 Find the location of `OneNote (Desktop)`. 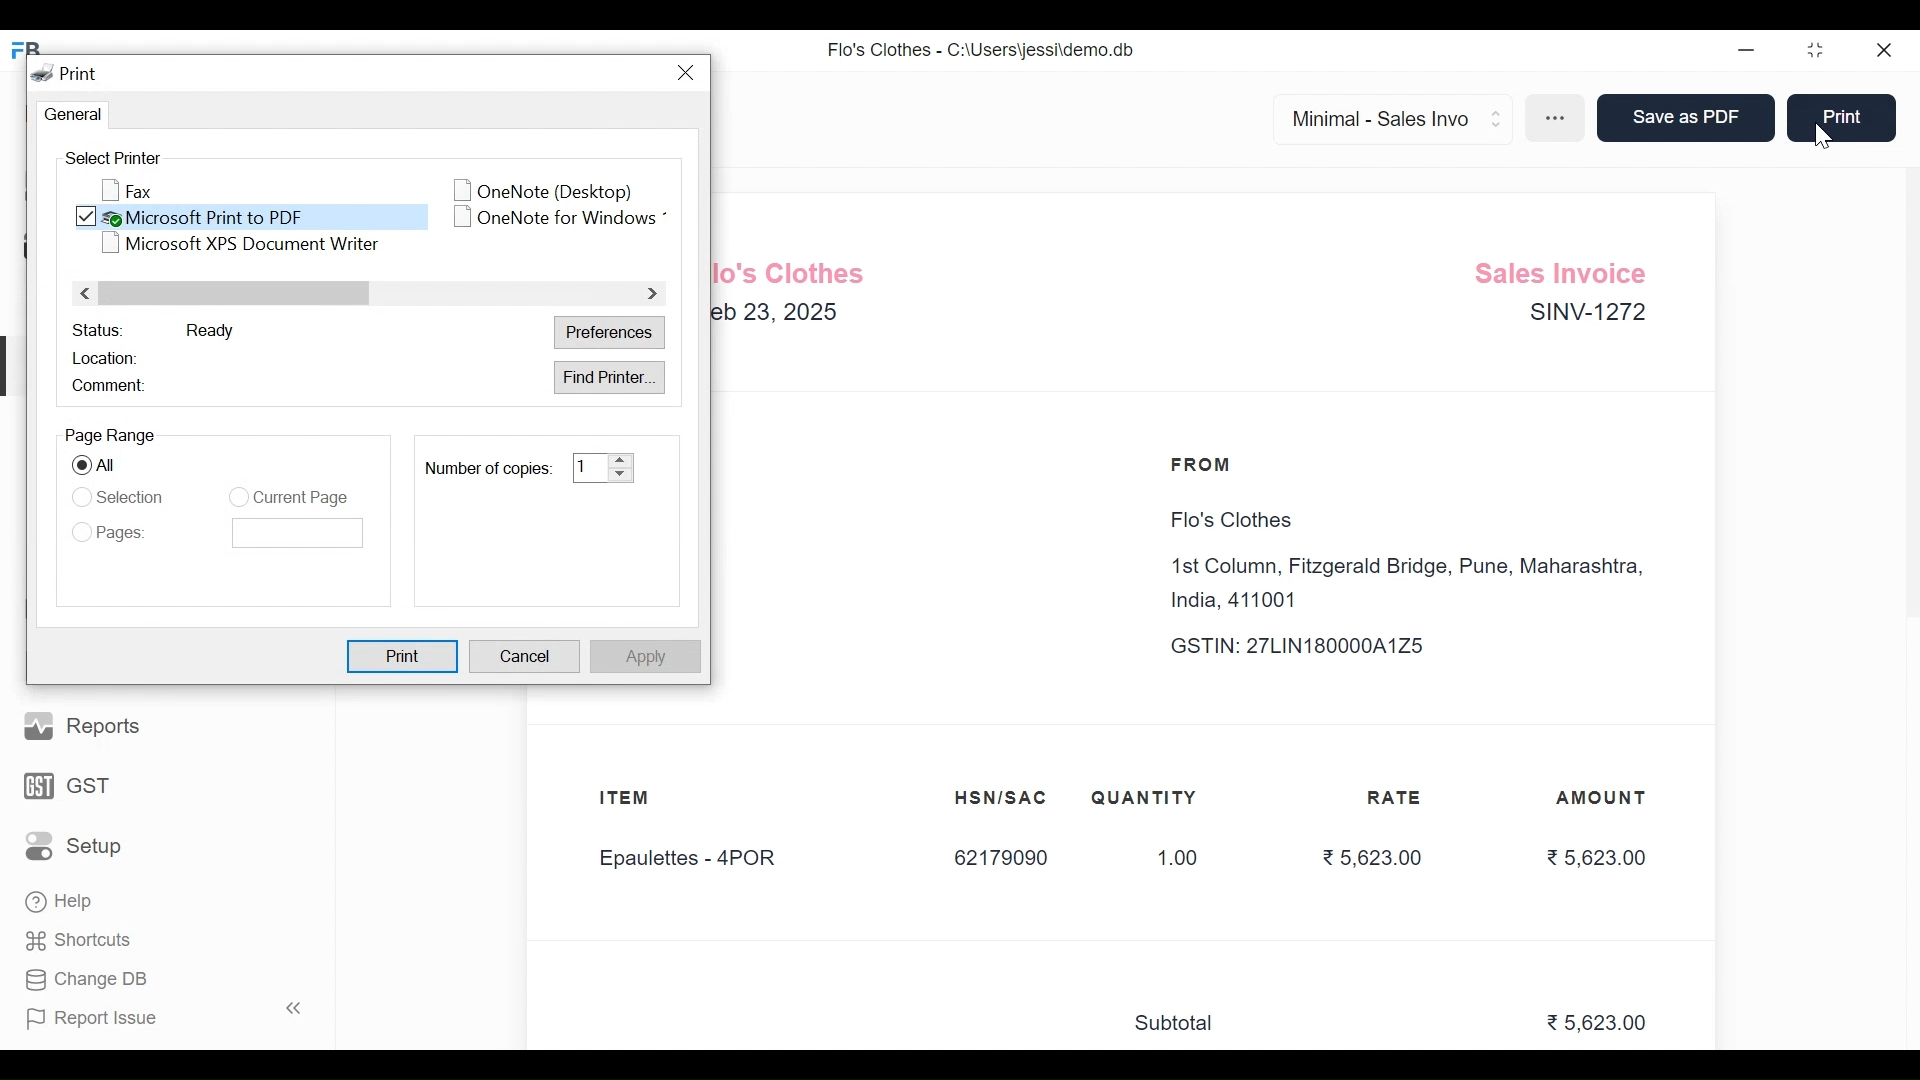

OneNote (Desktop) is located at coordinates (535, 188).